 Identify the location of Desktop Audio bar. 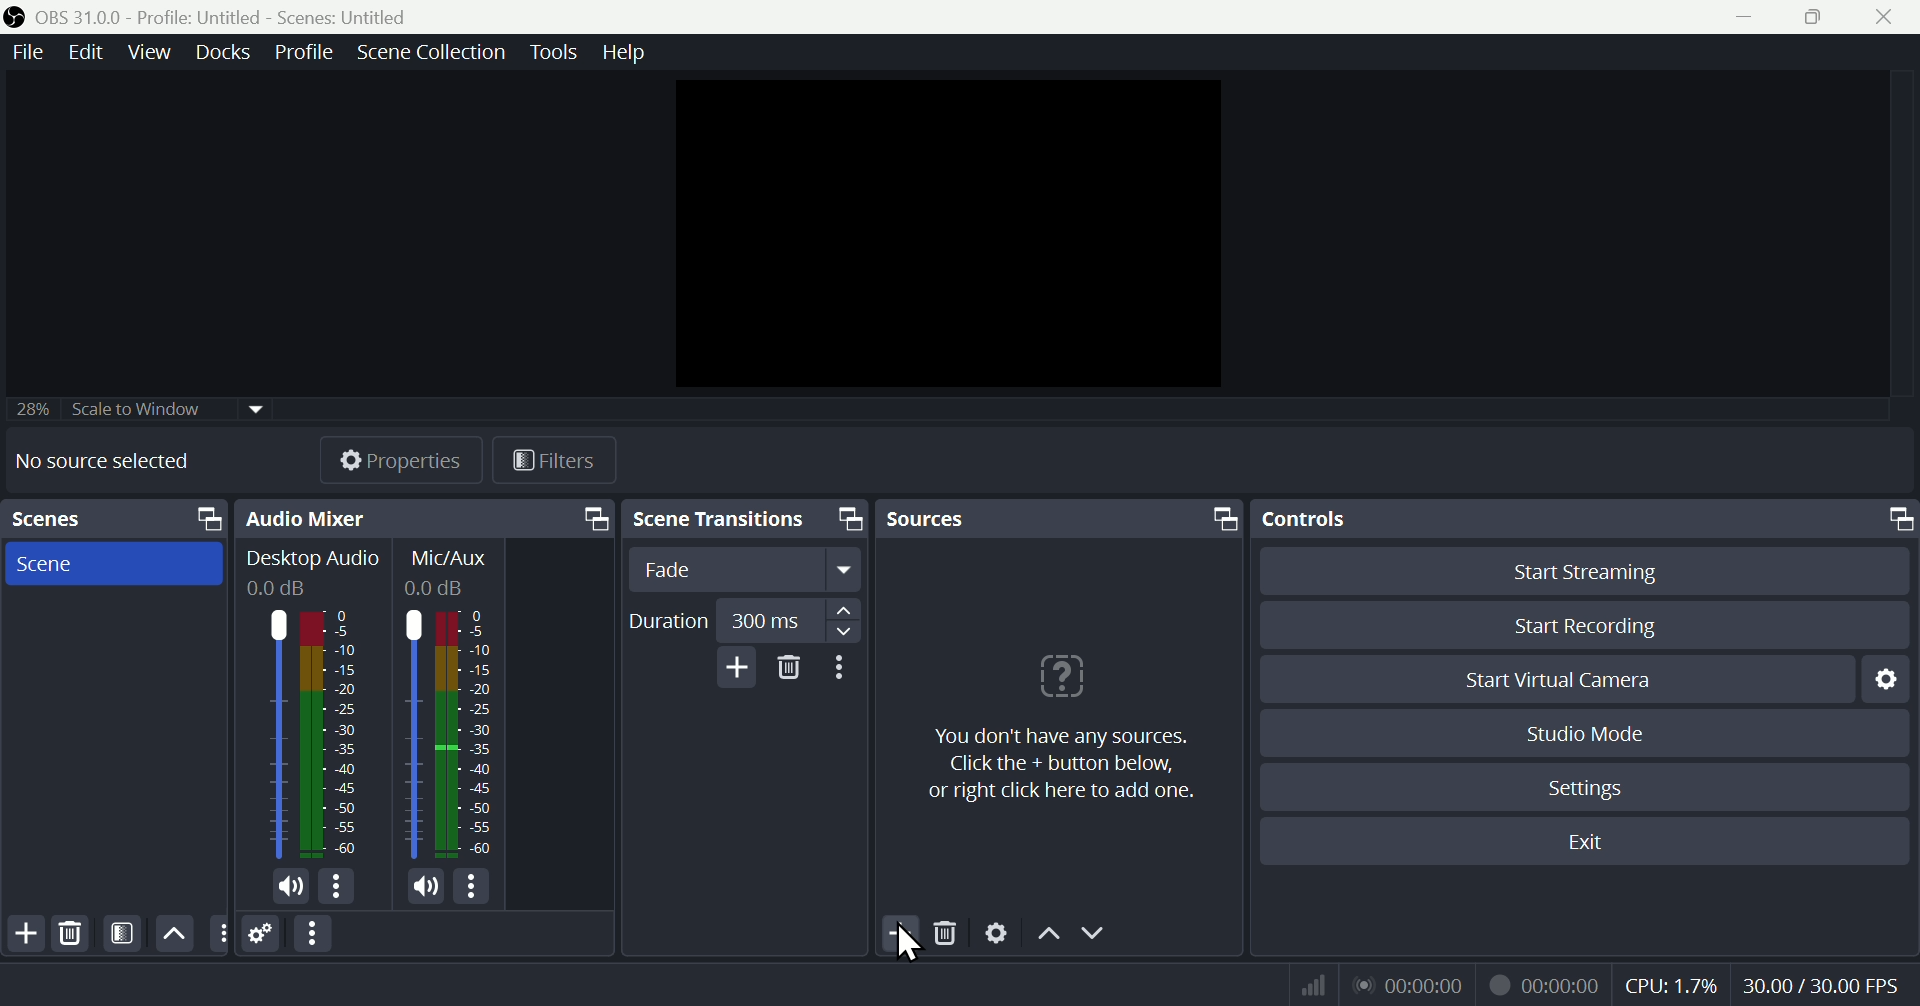
(330, 734).